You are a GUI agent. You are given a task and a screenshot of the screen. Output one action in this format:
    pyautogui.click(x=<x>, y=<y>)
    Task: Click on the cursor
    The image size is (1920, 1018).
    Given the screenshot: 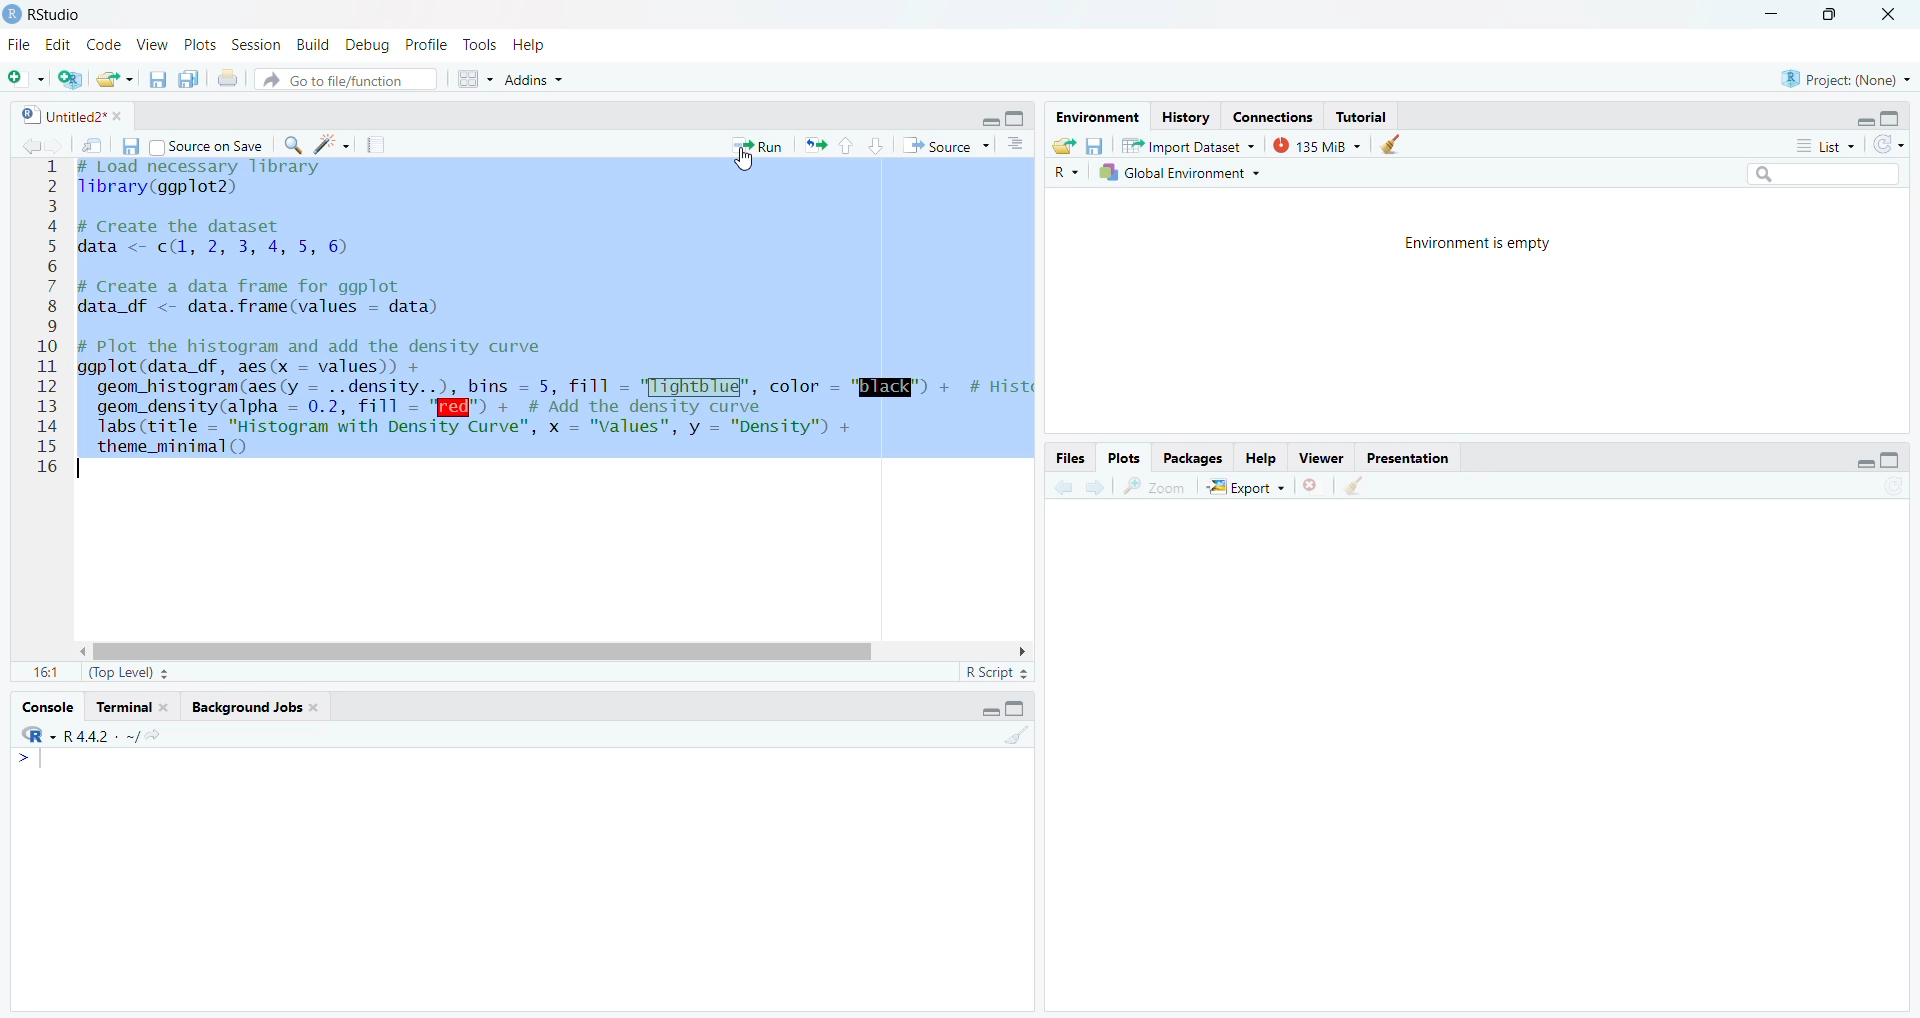 What is the action you would take?
    pyautogui.click(x=749, y=161)
    